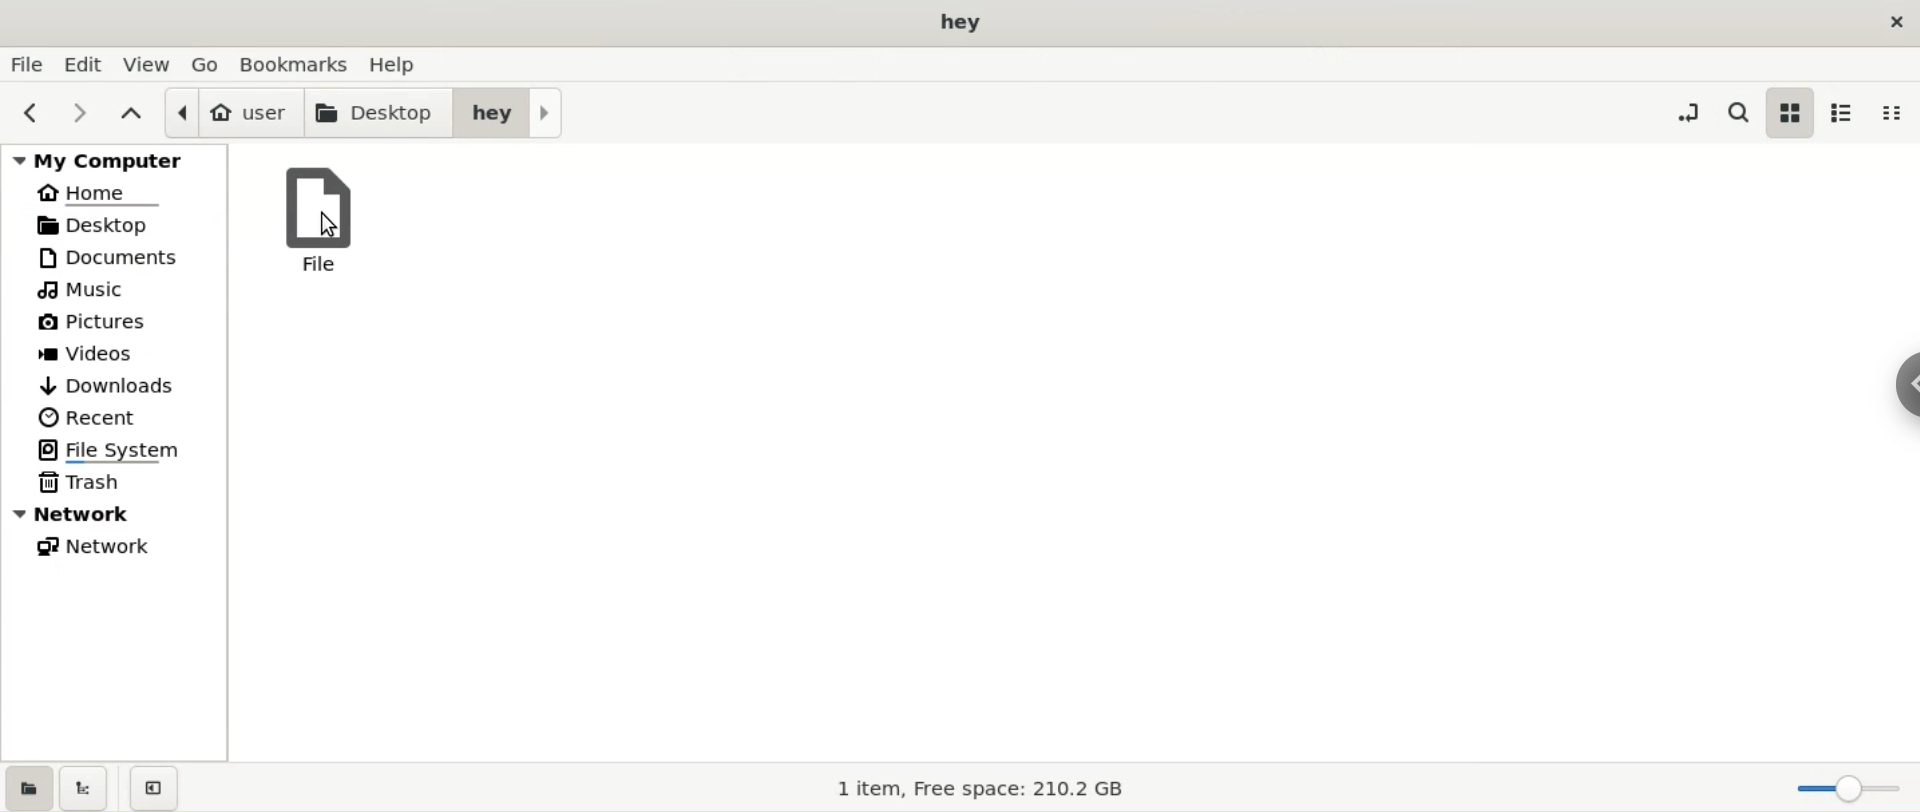  Describe the element at coordinates (310, 217) in the screenshot. I see `file` at that location.